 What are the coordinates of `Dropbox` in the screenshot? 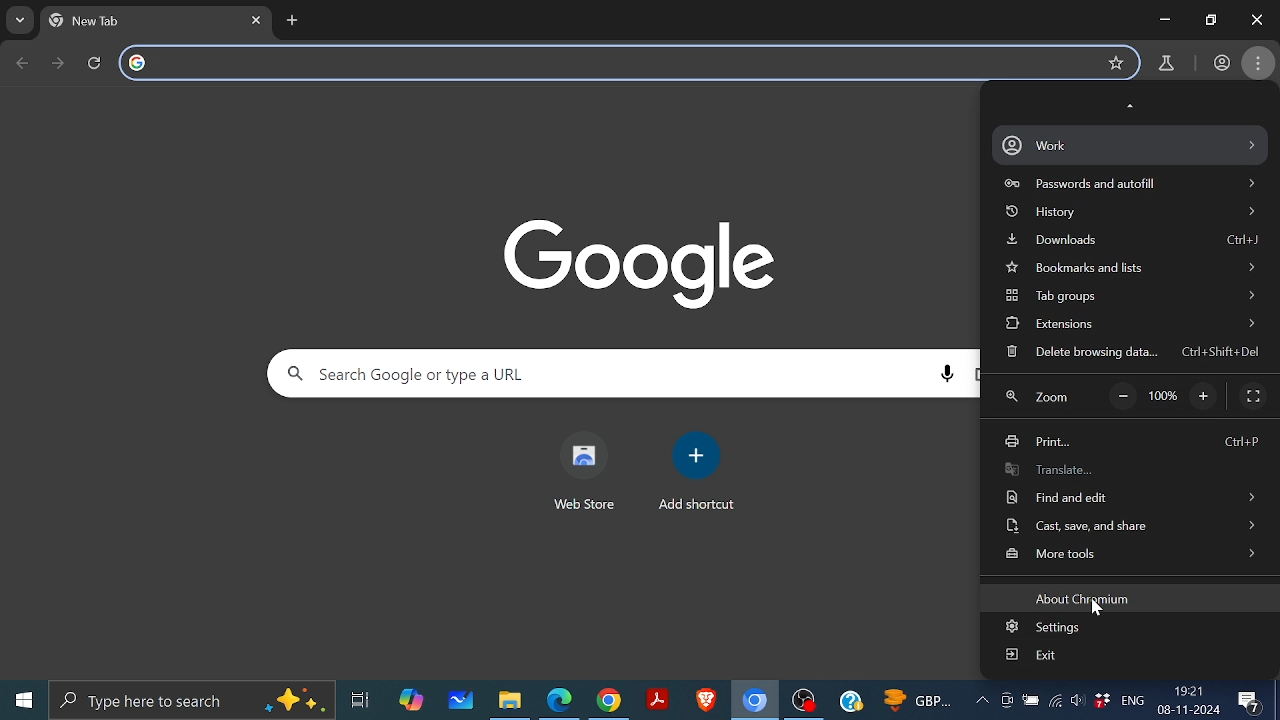 It's located at (1103, 703).